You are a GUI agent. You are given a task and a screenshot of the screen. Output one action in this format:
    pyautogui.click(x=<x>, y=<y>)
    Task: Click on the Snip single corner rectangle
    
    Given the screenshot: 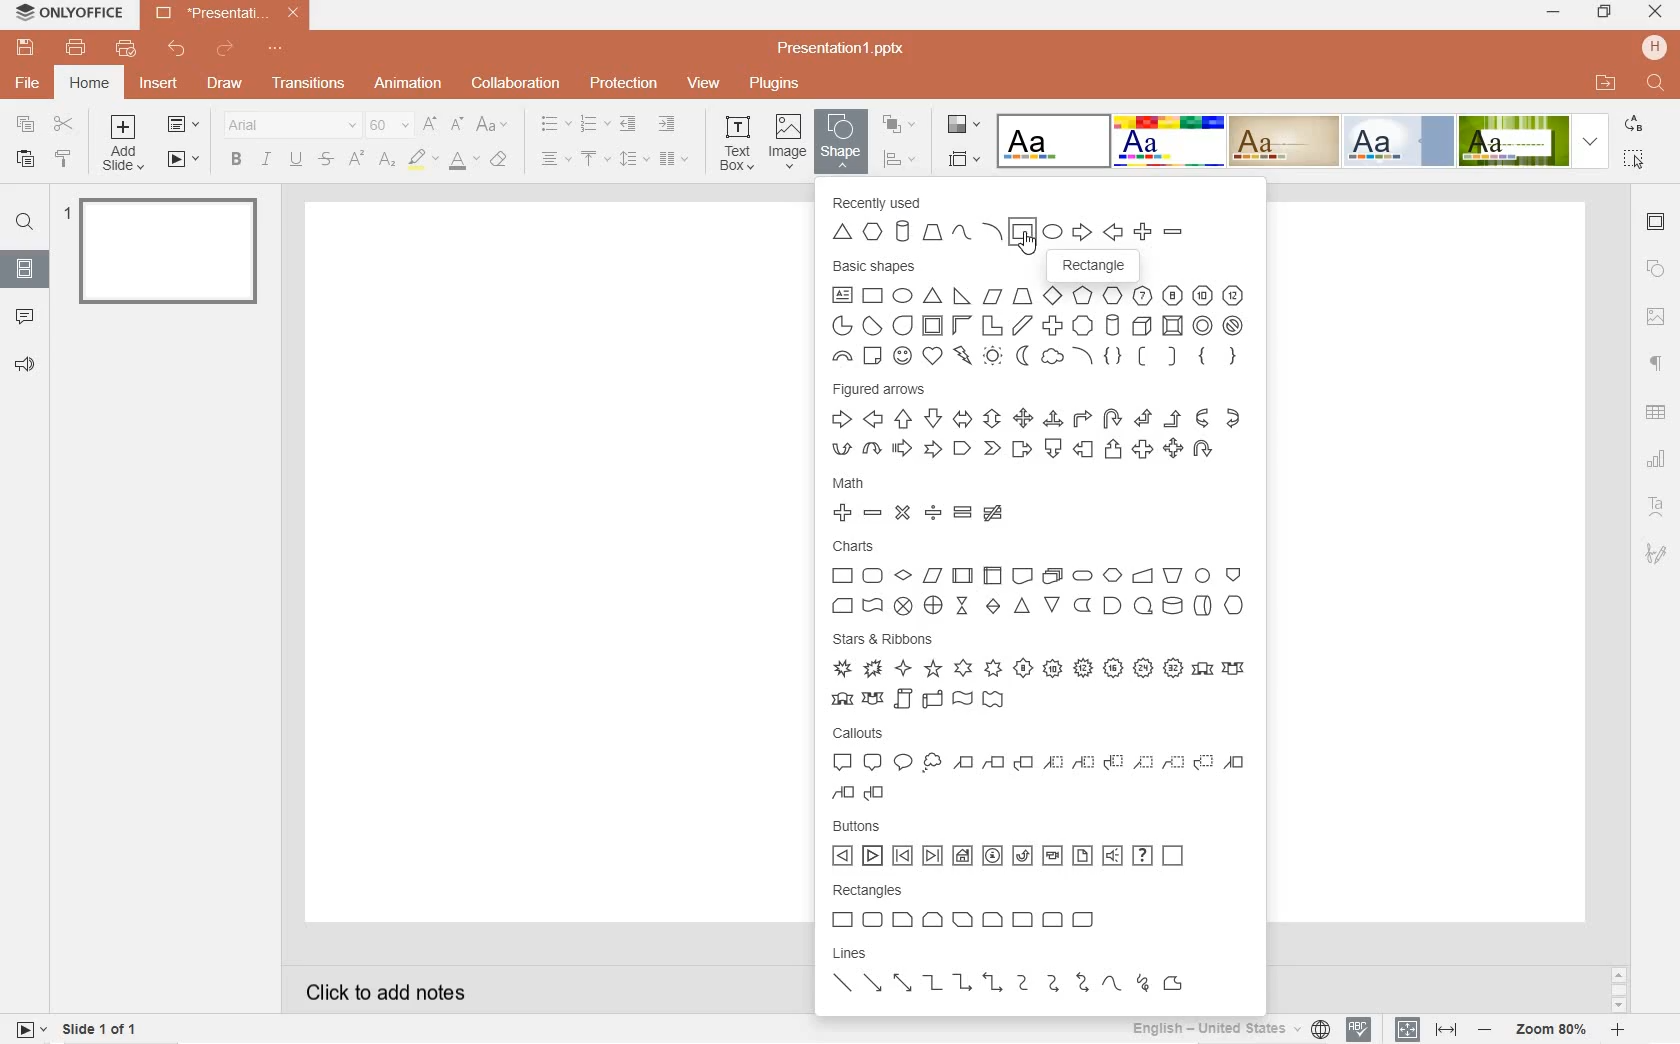 What is the action you would take?
    pyautogui.click(x=903, y=917)
    